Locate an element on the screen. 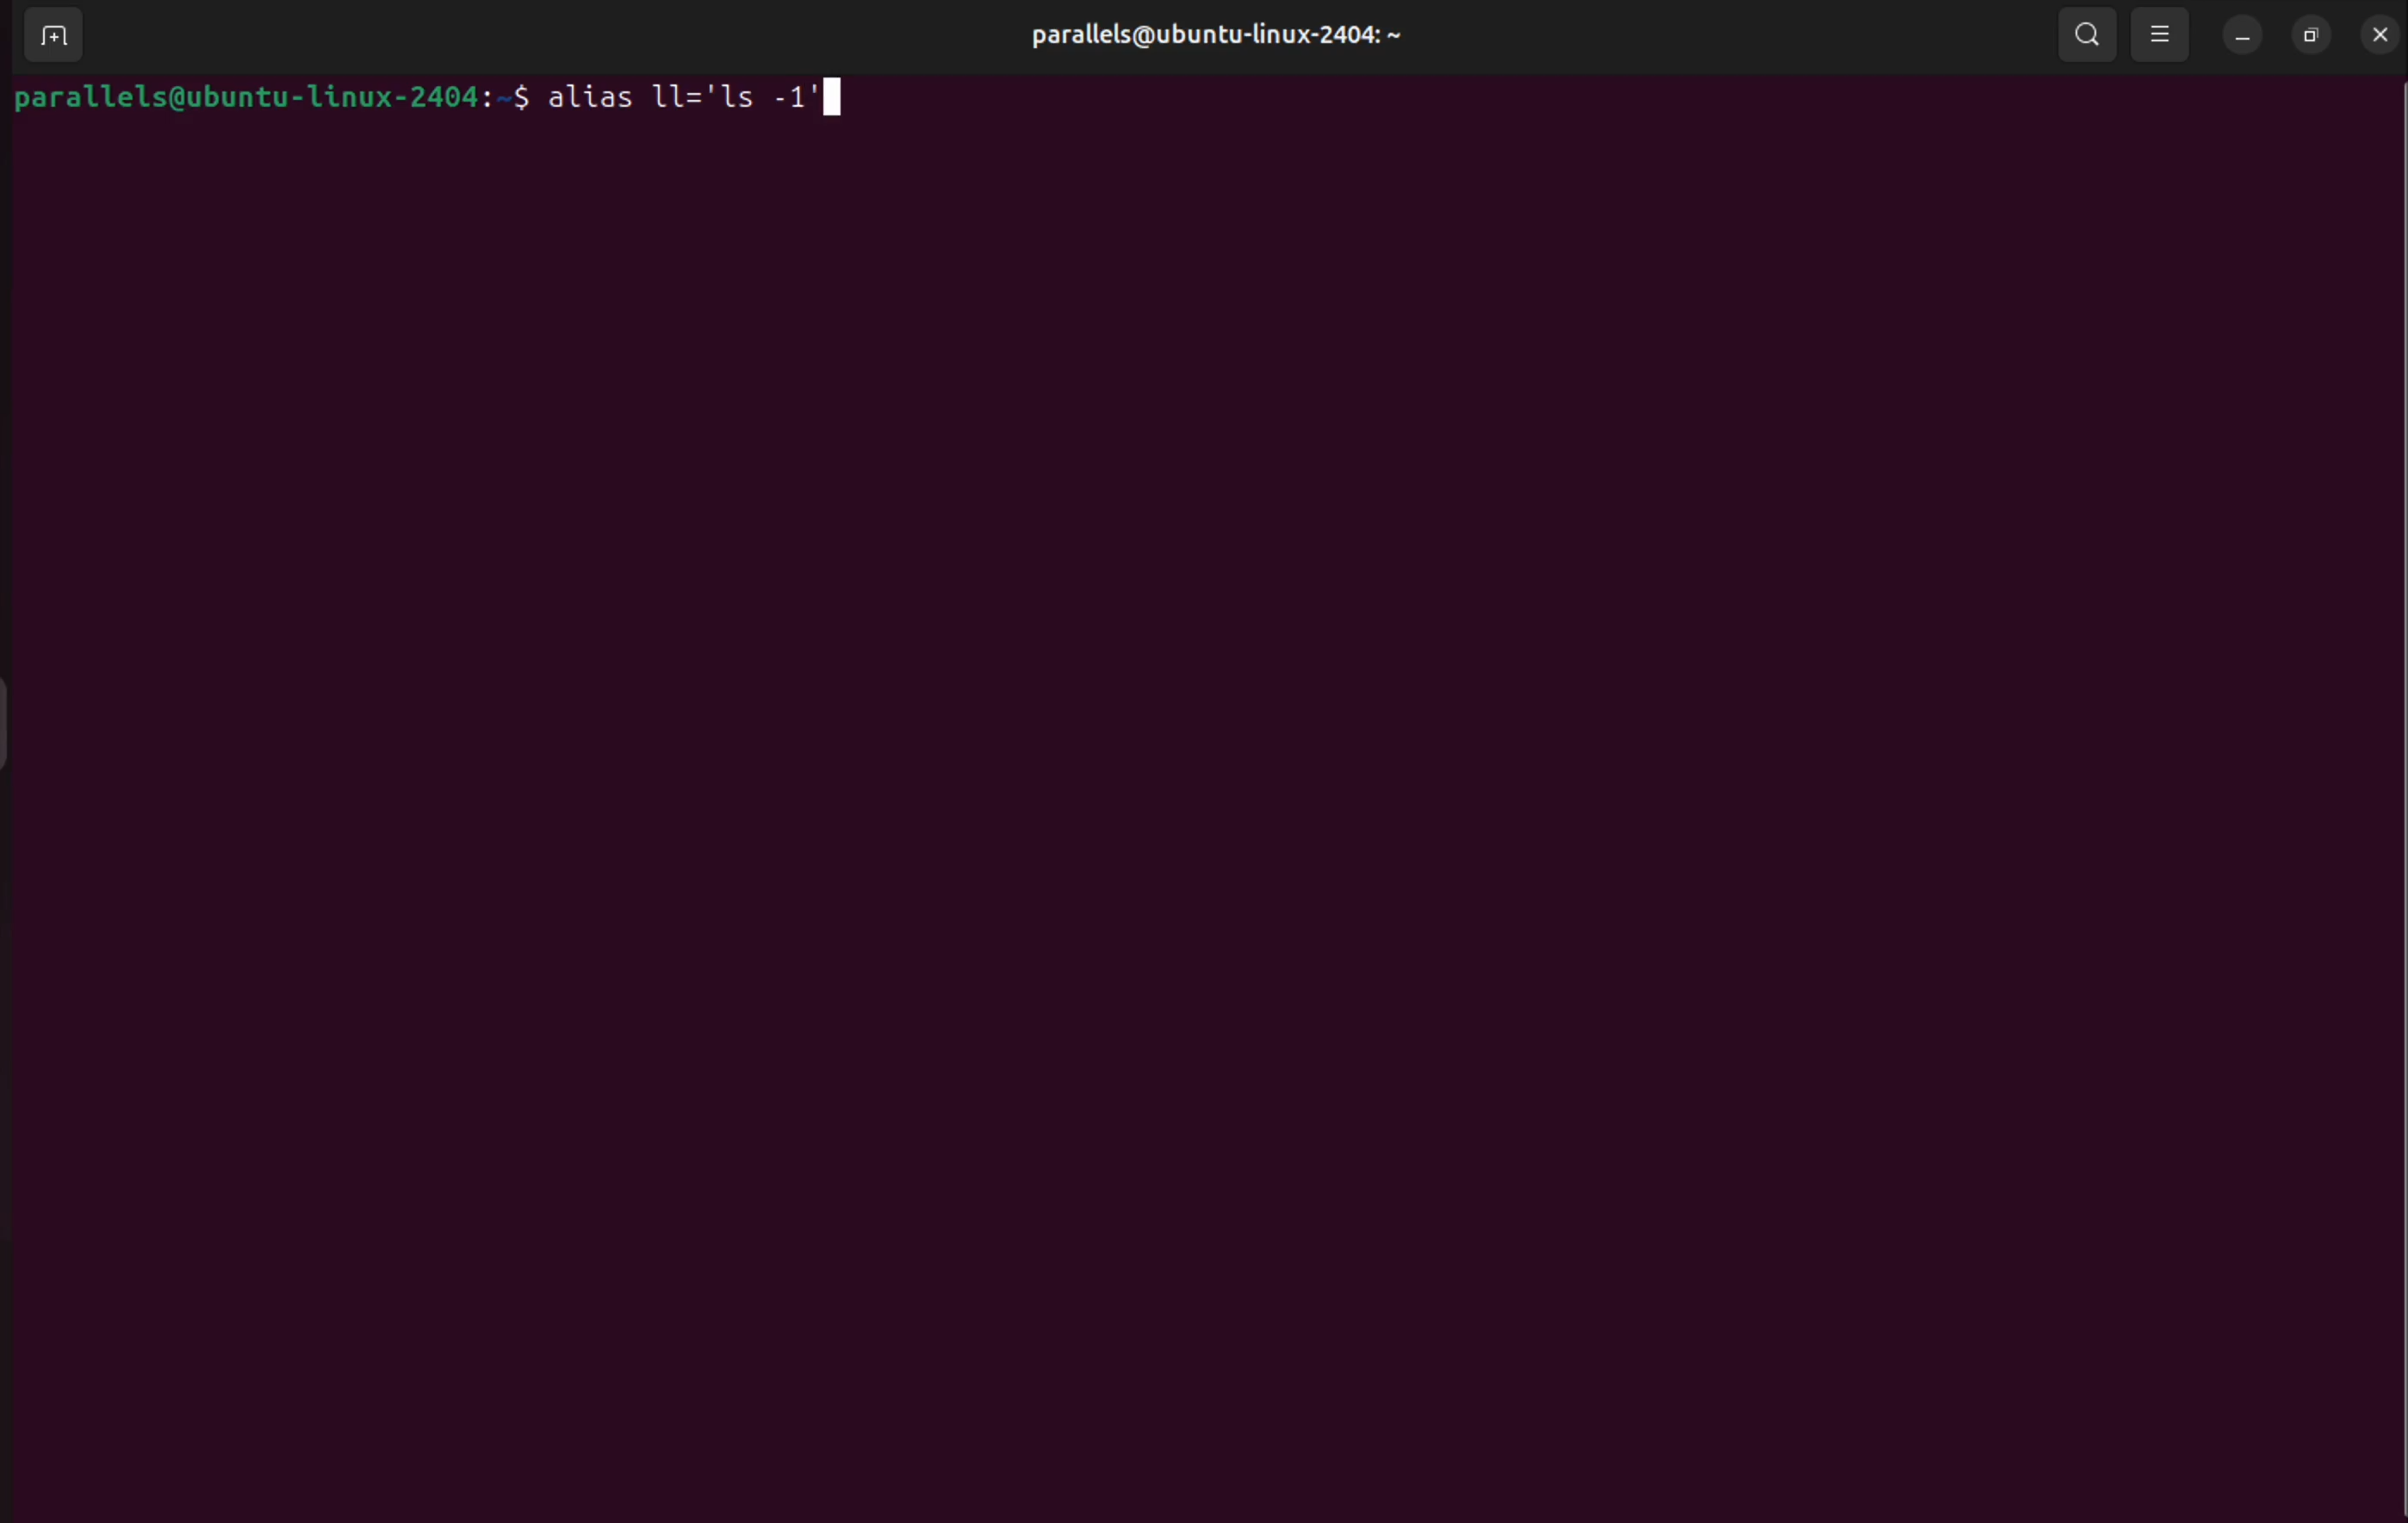 Image resolution: width=2408 pixels, height=1523 pixels. bash prompt is located at coordinates (271, 99).